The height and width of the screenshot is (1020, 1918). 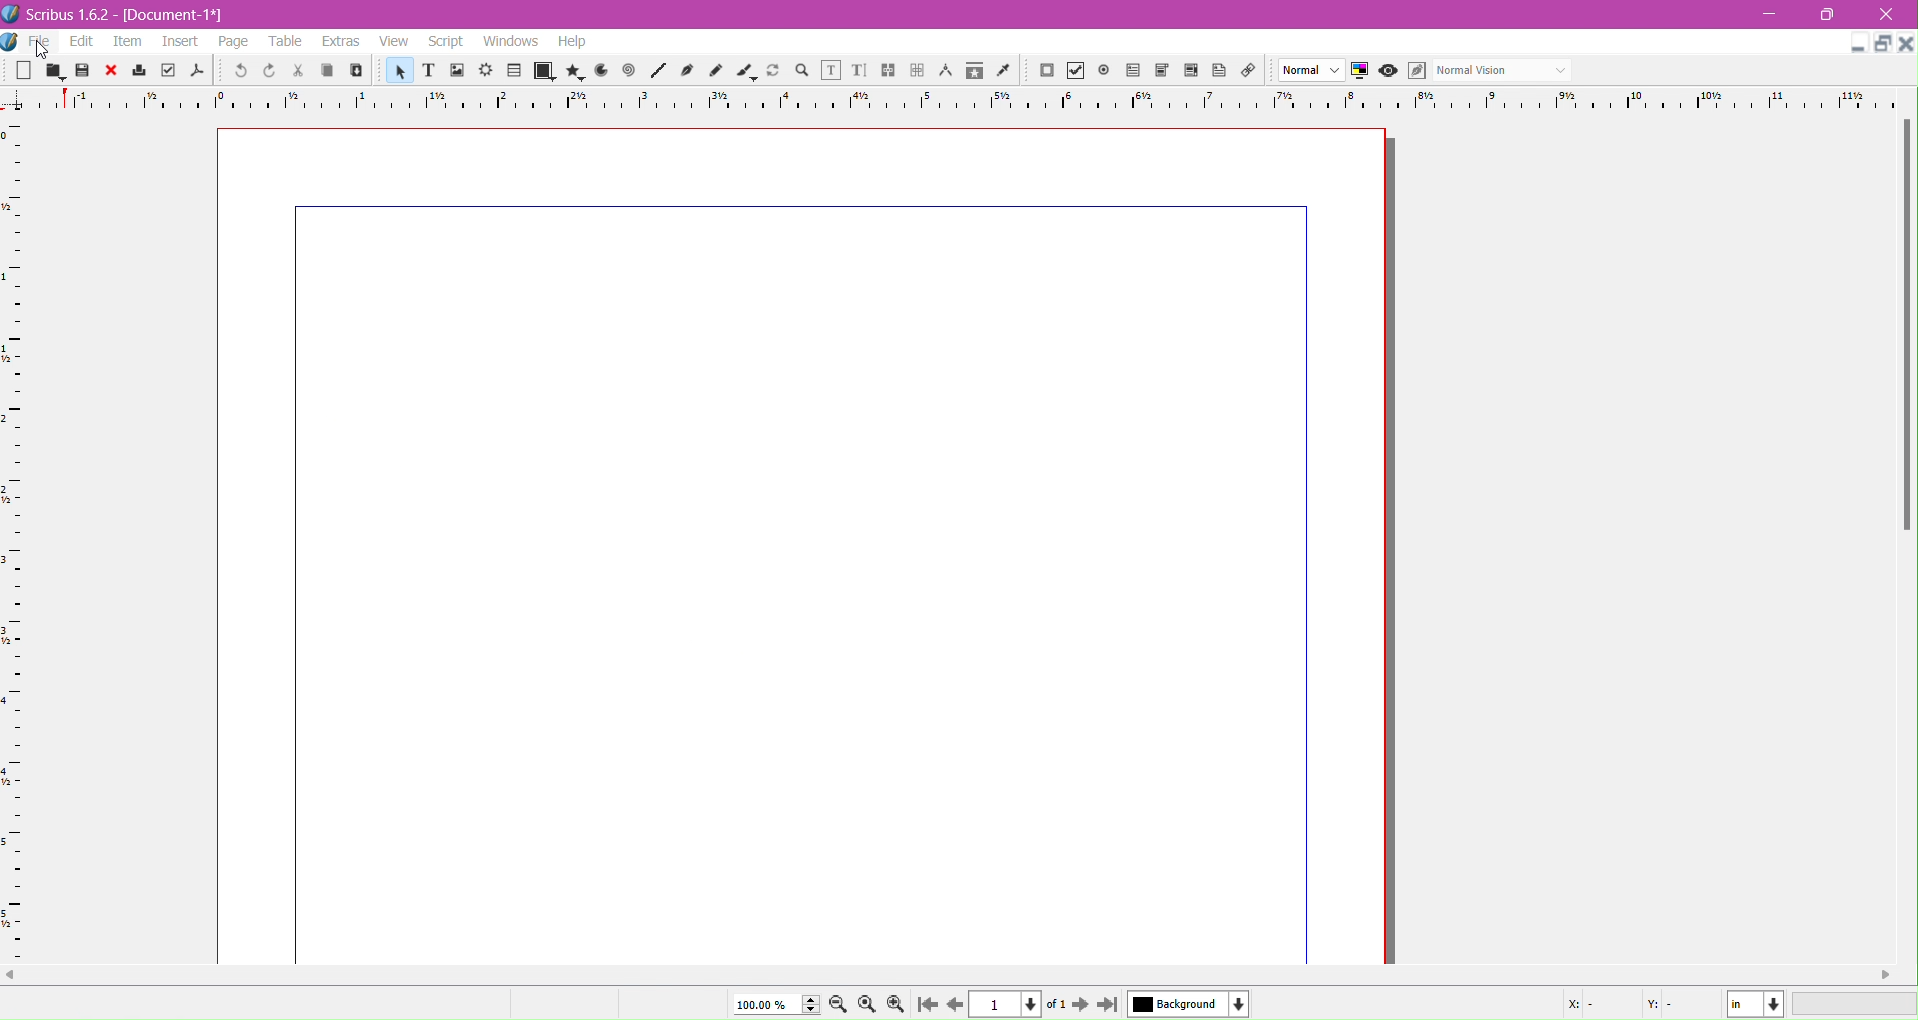 I want to click on color management system, so click(x=1360, y=71).